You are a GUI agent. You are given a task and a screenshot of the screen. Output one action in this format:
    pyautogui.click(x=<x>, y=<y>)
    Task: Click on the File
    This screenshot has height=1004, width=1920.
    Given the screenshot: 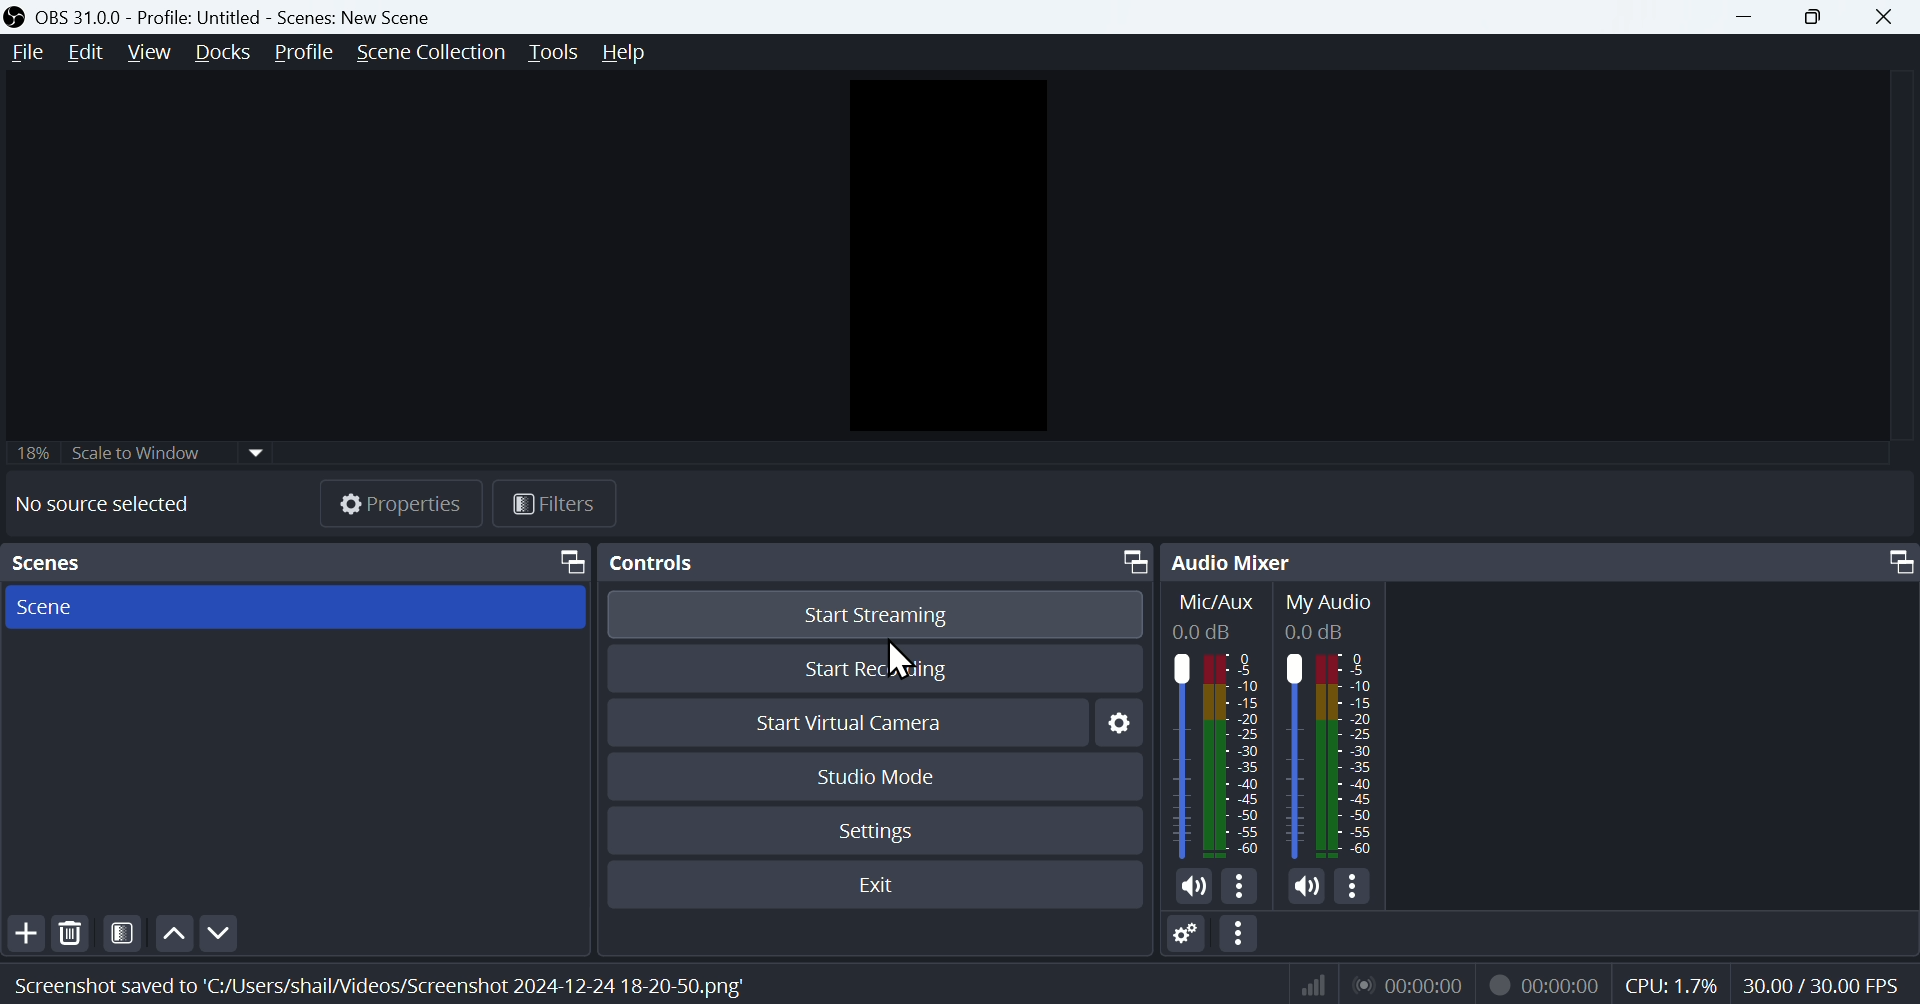 What is the action you would take?
    pyautogui.click(x=23, y=54)
    